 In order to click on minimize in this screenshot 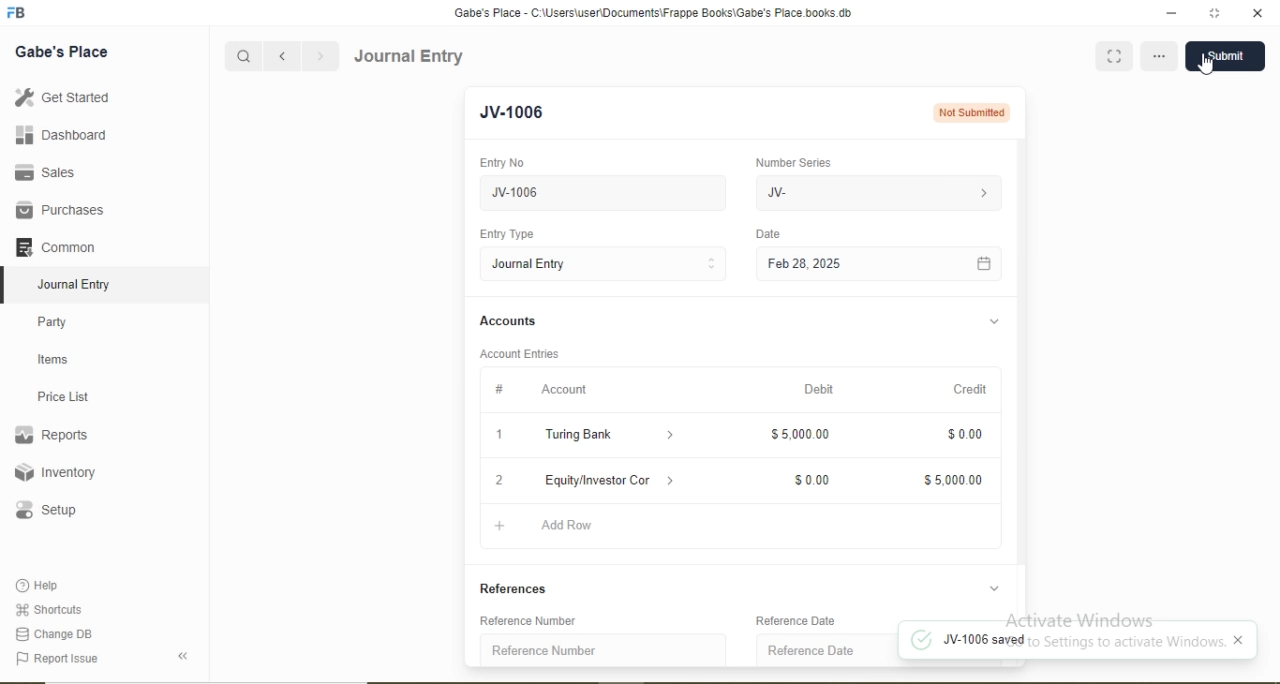, I will do `click(1169, 14)`.